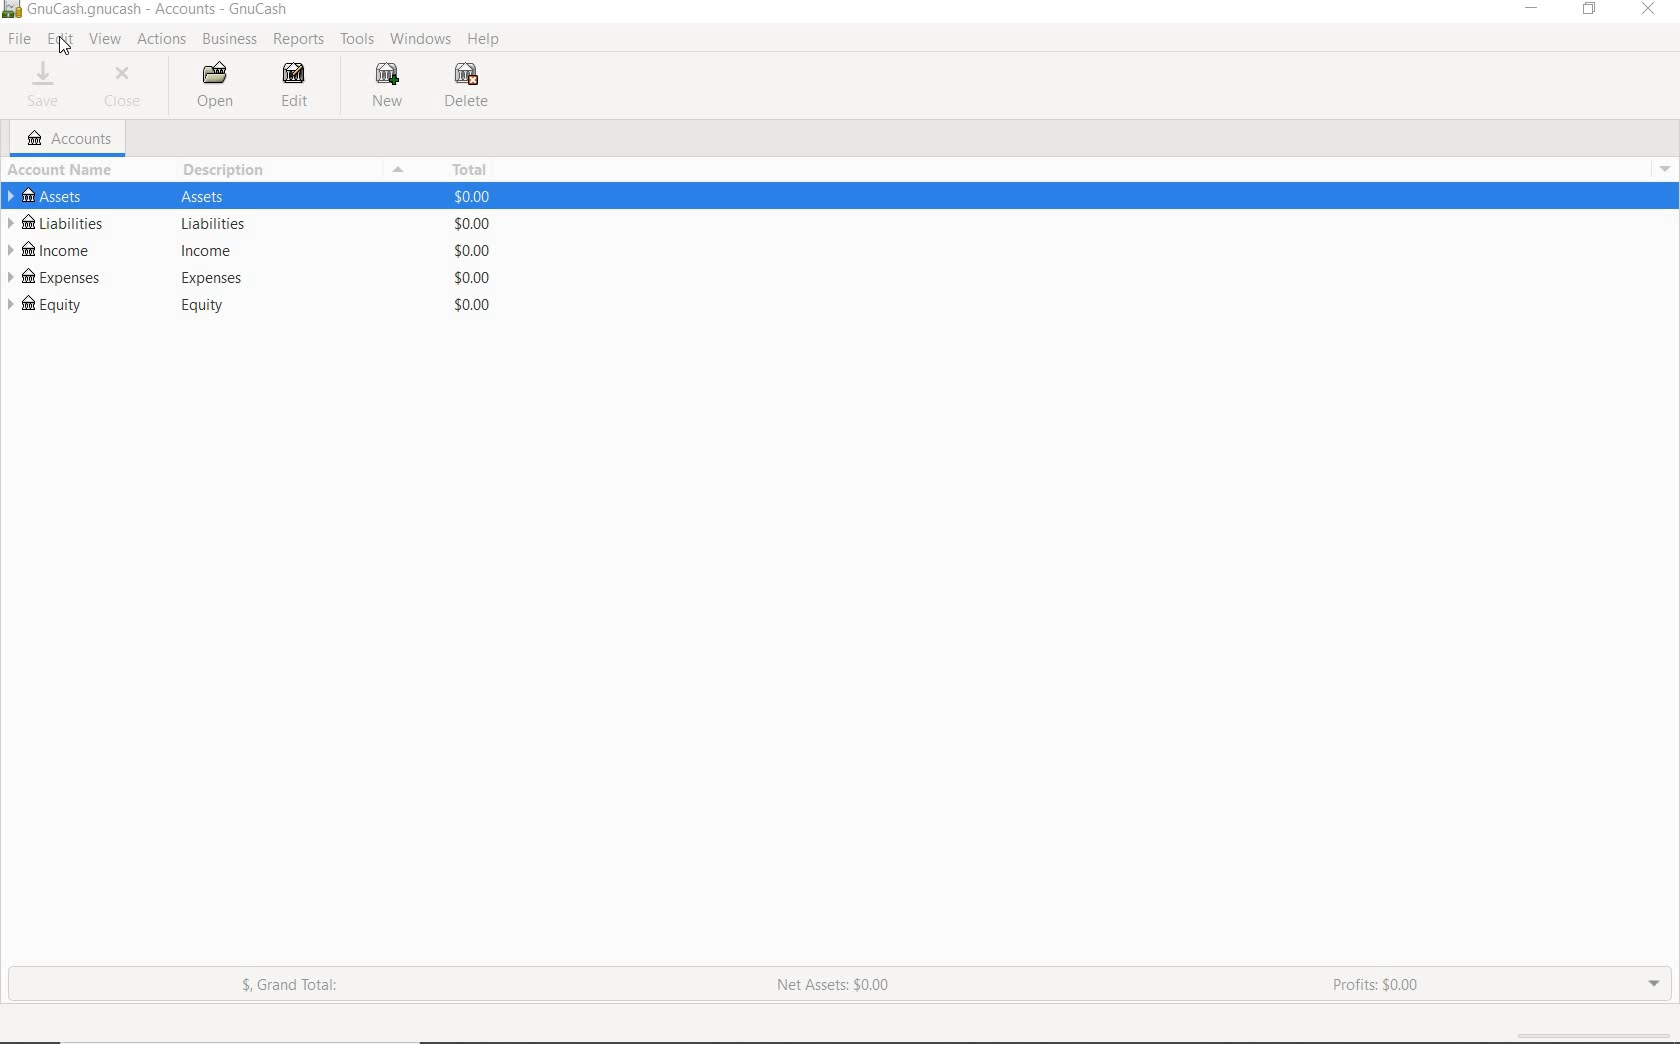 This screenshot has width=1680, height=1044. Describe the element at coordinates (160, 41) in the screenshot. I see `ACTIONS` at that location.